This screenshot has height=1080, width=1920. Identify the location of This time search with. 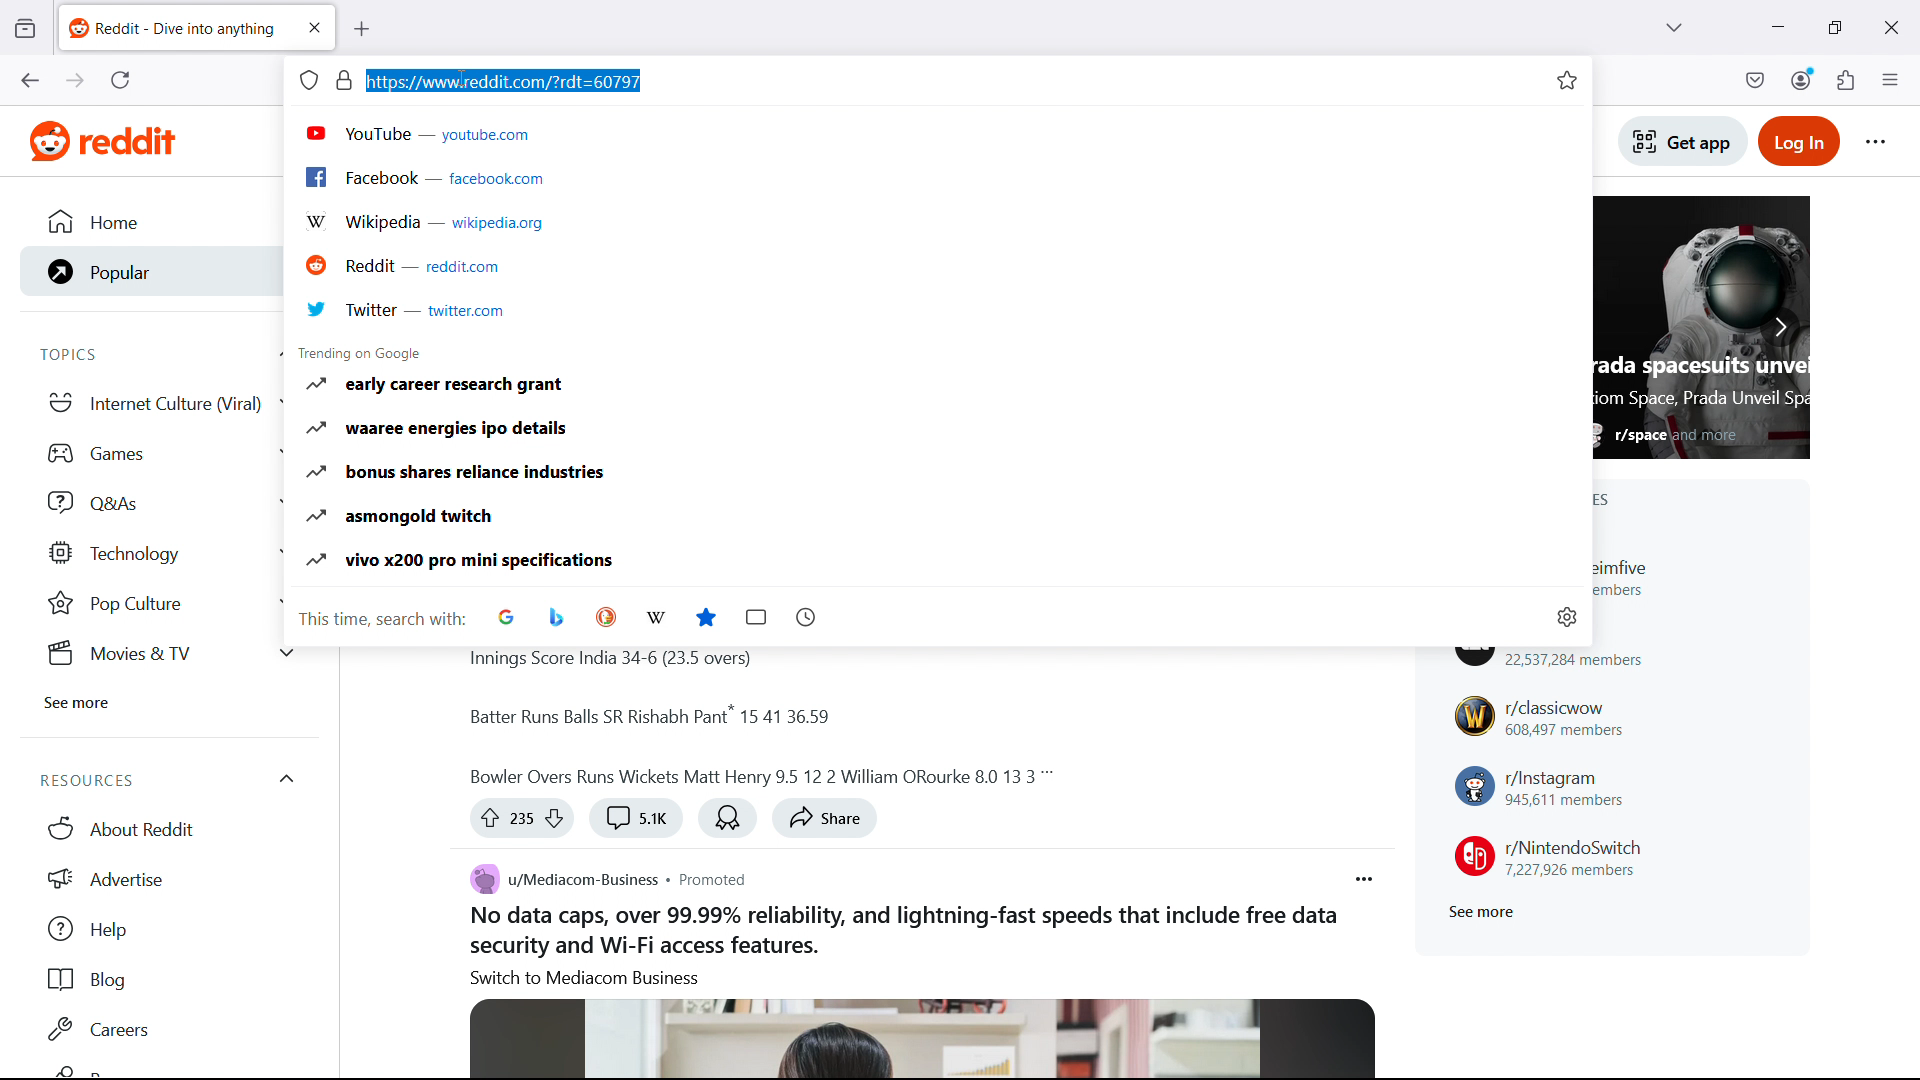
(382, 619).